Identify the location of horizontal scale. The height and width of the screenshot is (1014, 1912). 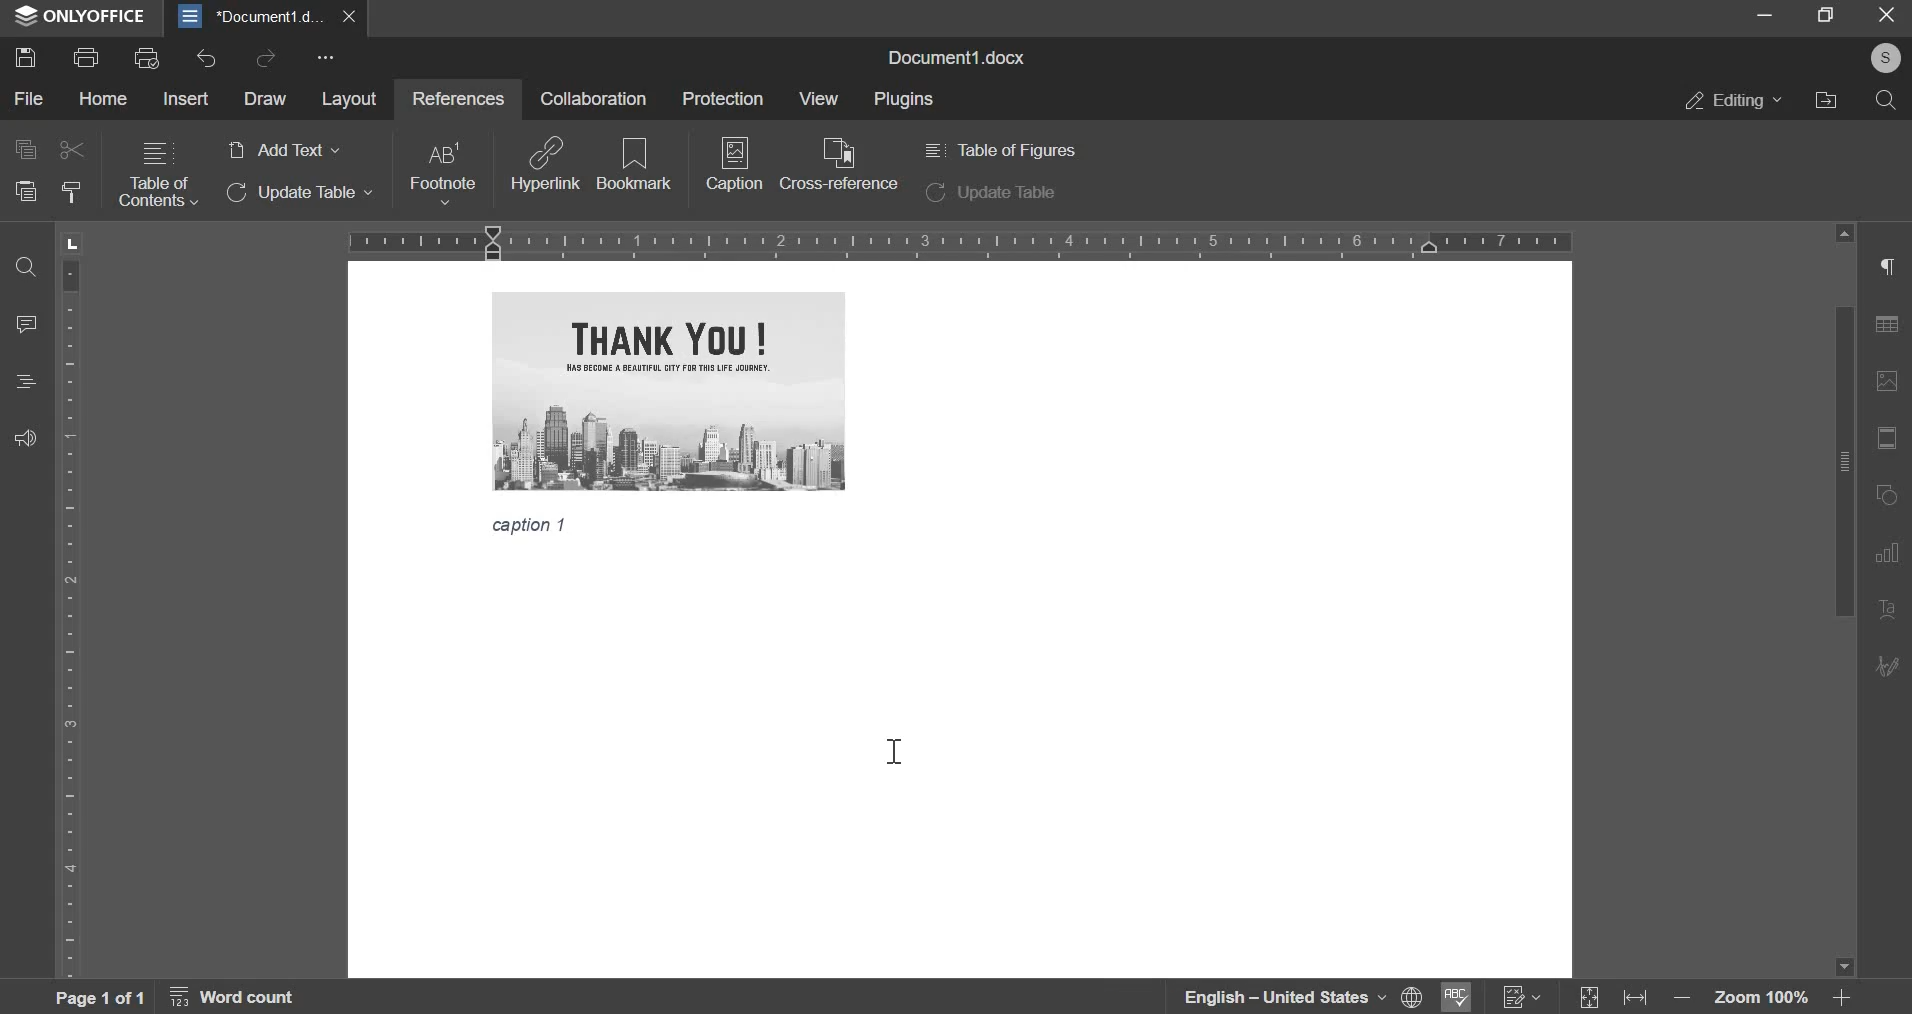
(960, 240).